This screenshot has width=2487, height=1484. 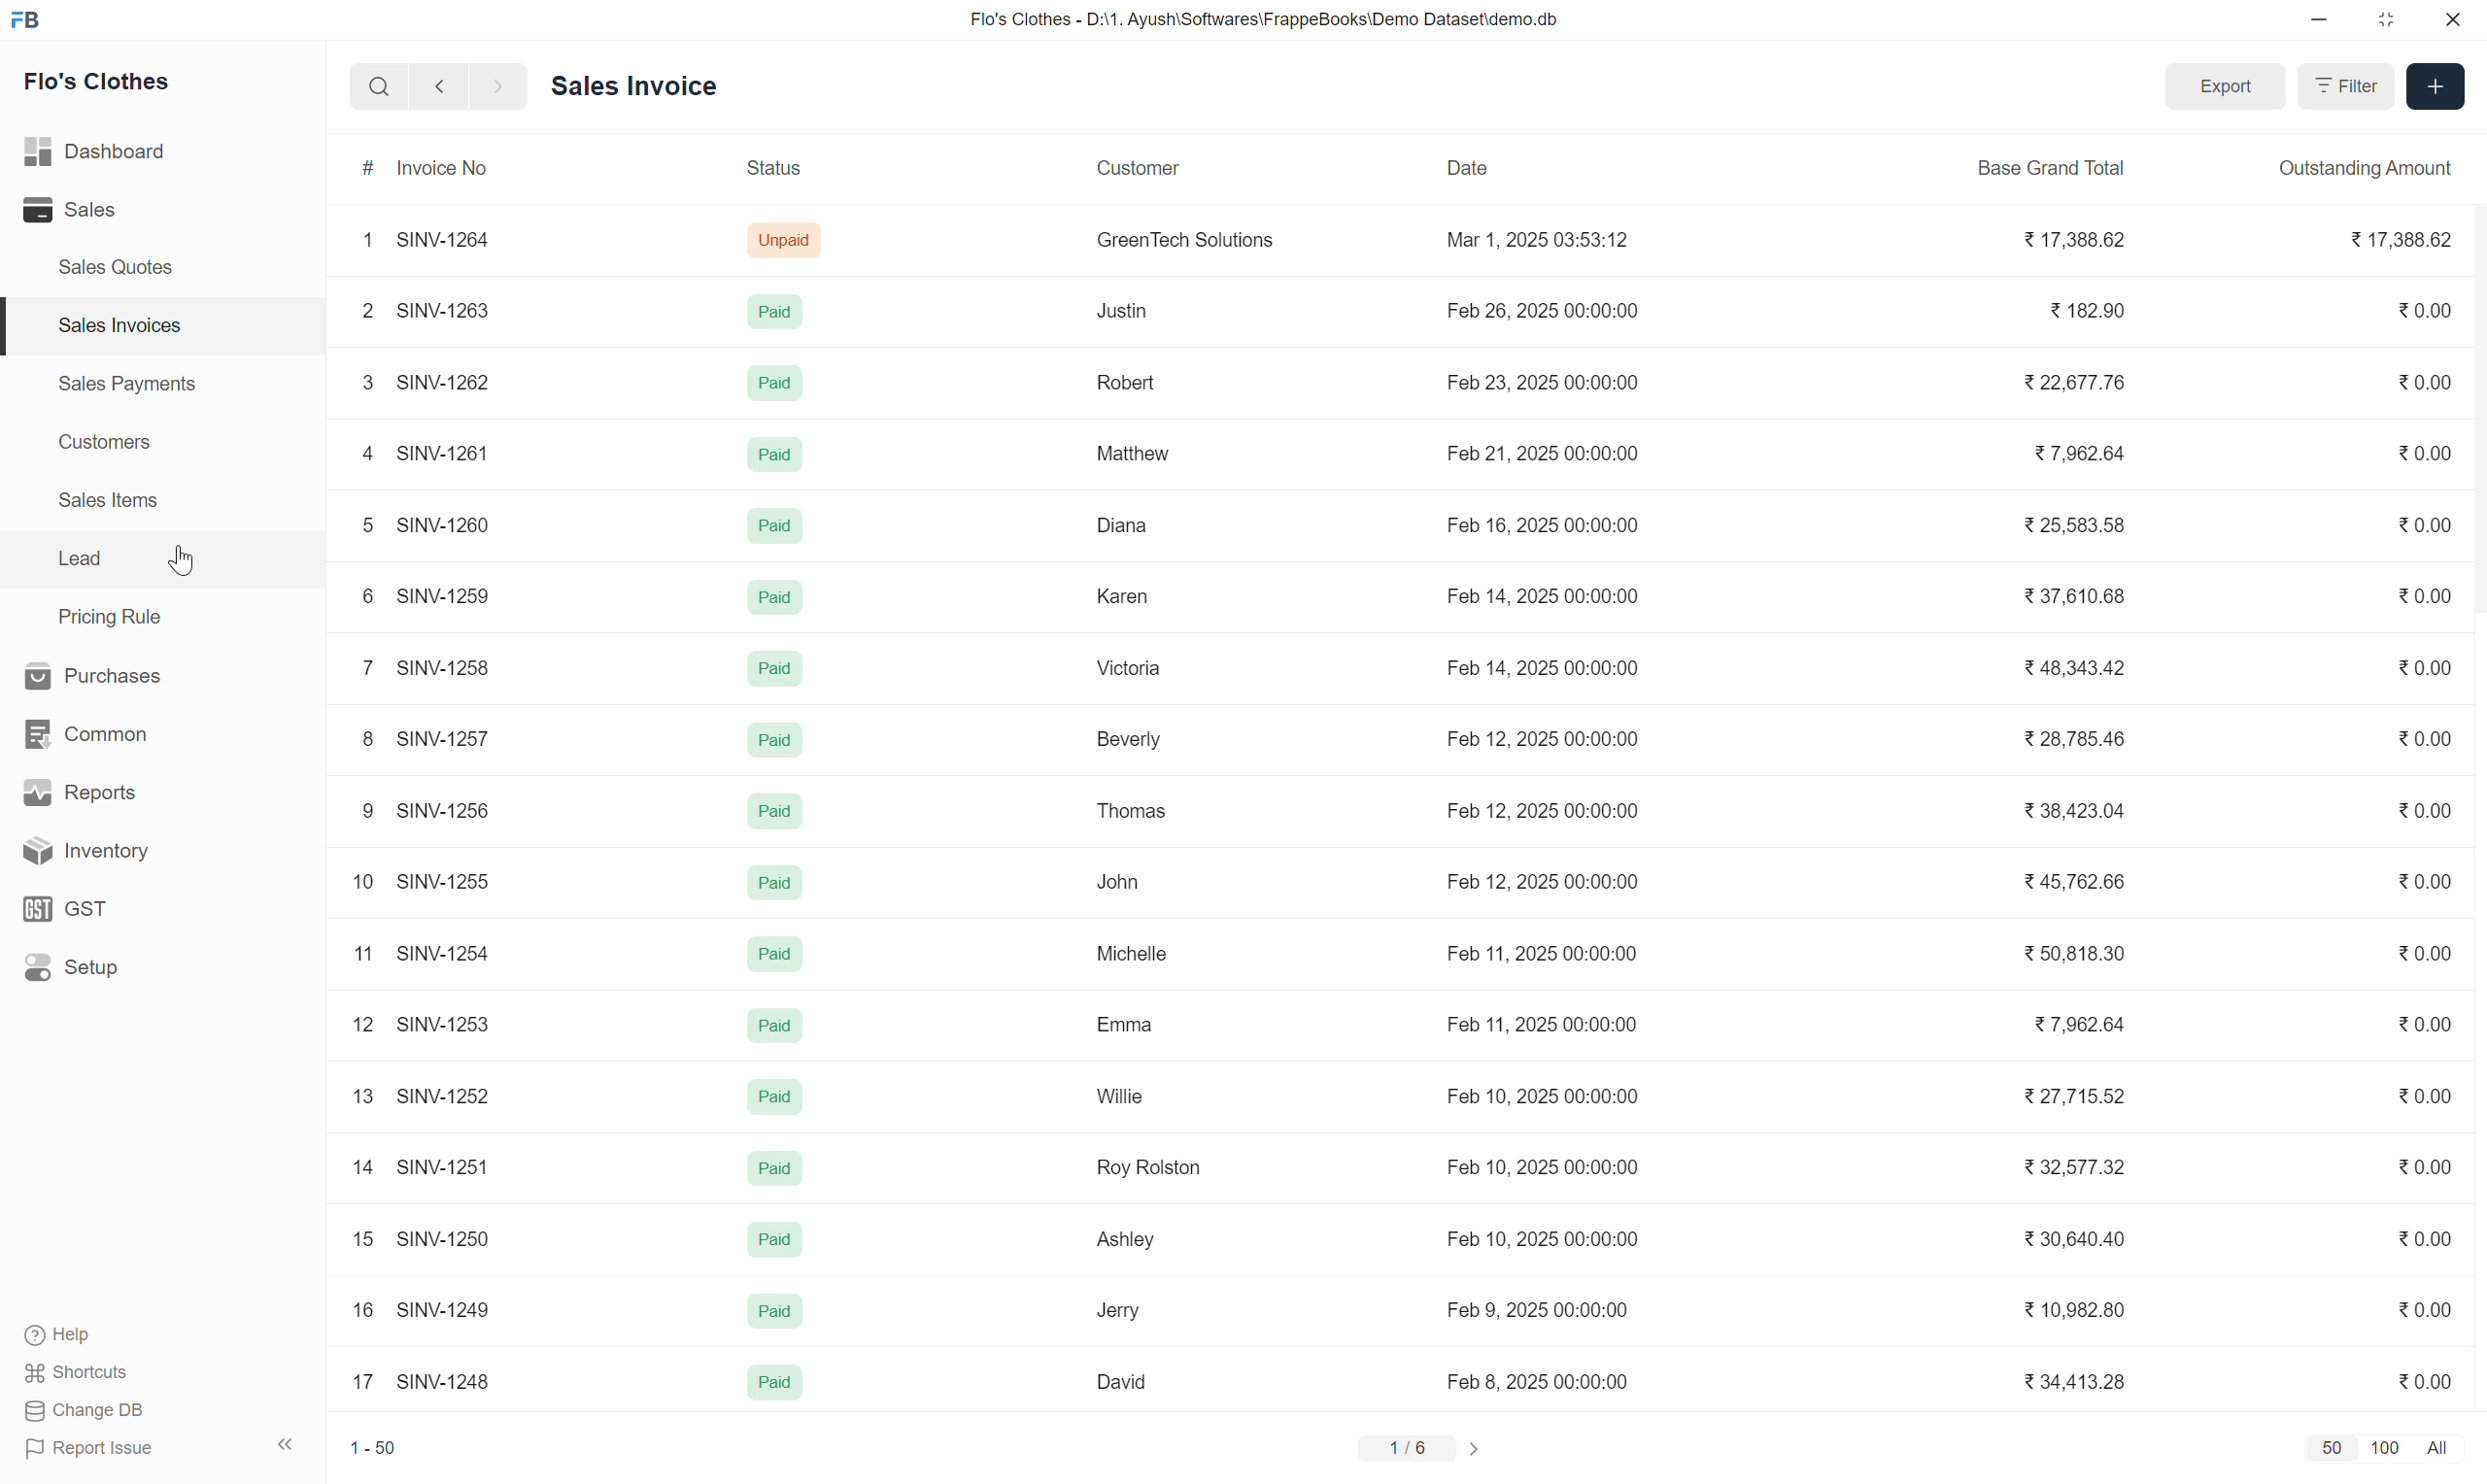 What do you see at coordinates (2079, 453) in the screenshot?
I see `37,962.64` at bounding box center [2079, 453].